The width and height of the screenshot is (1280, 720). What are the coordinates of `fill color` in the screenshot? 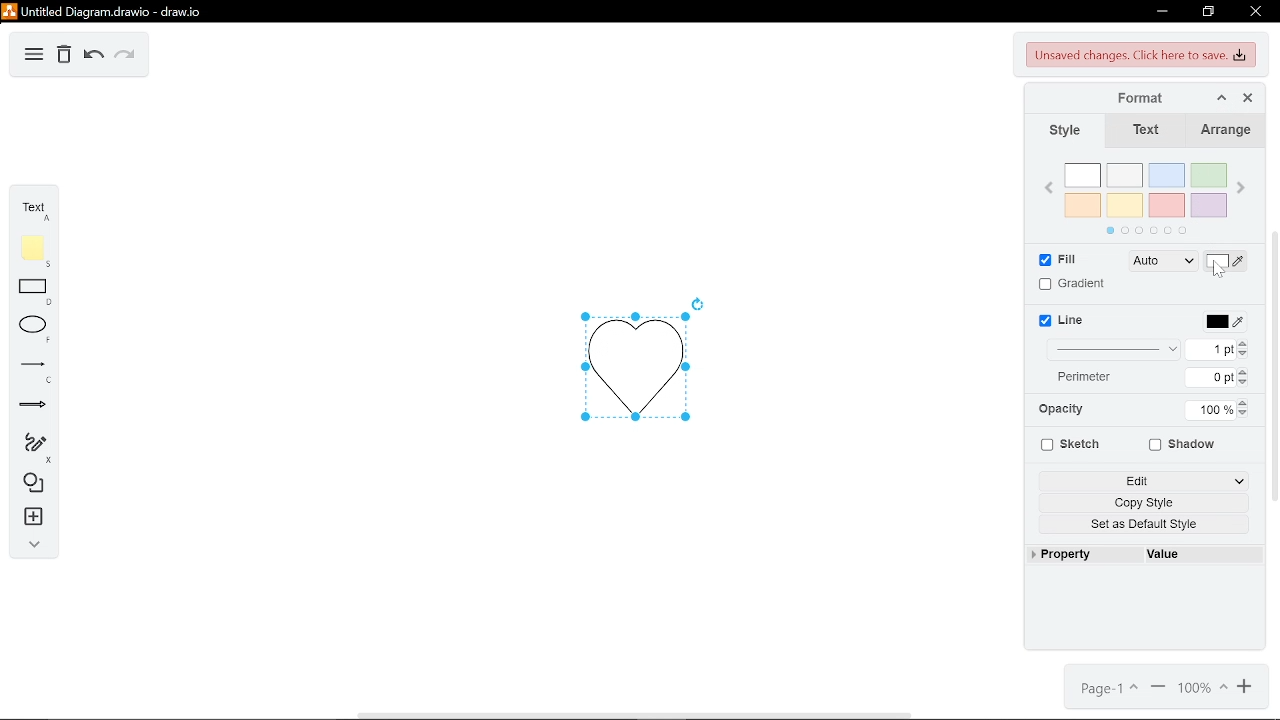 It's located at (1226, 261).